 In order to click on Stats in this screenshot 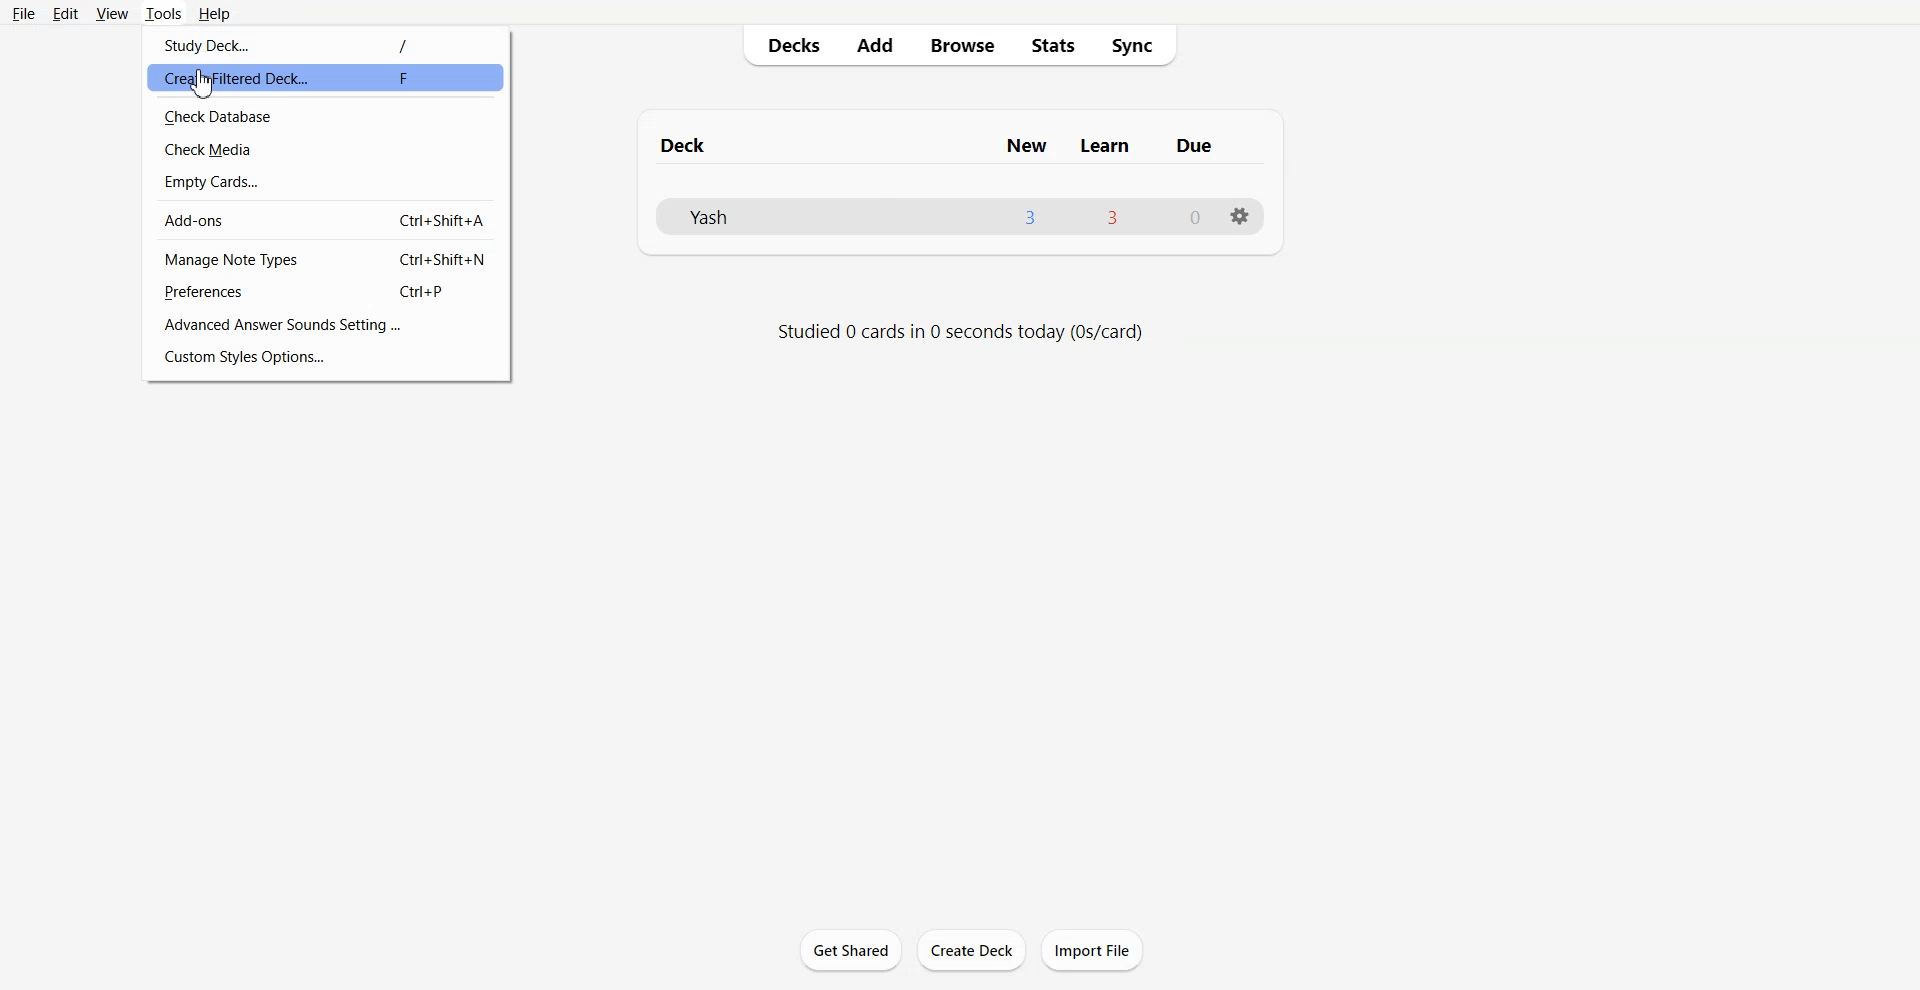, I will do `click(1051, 46)`.